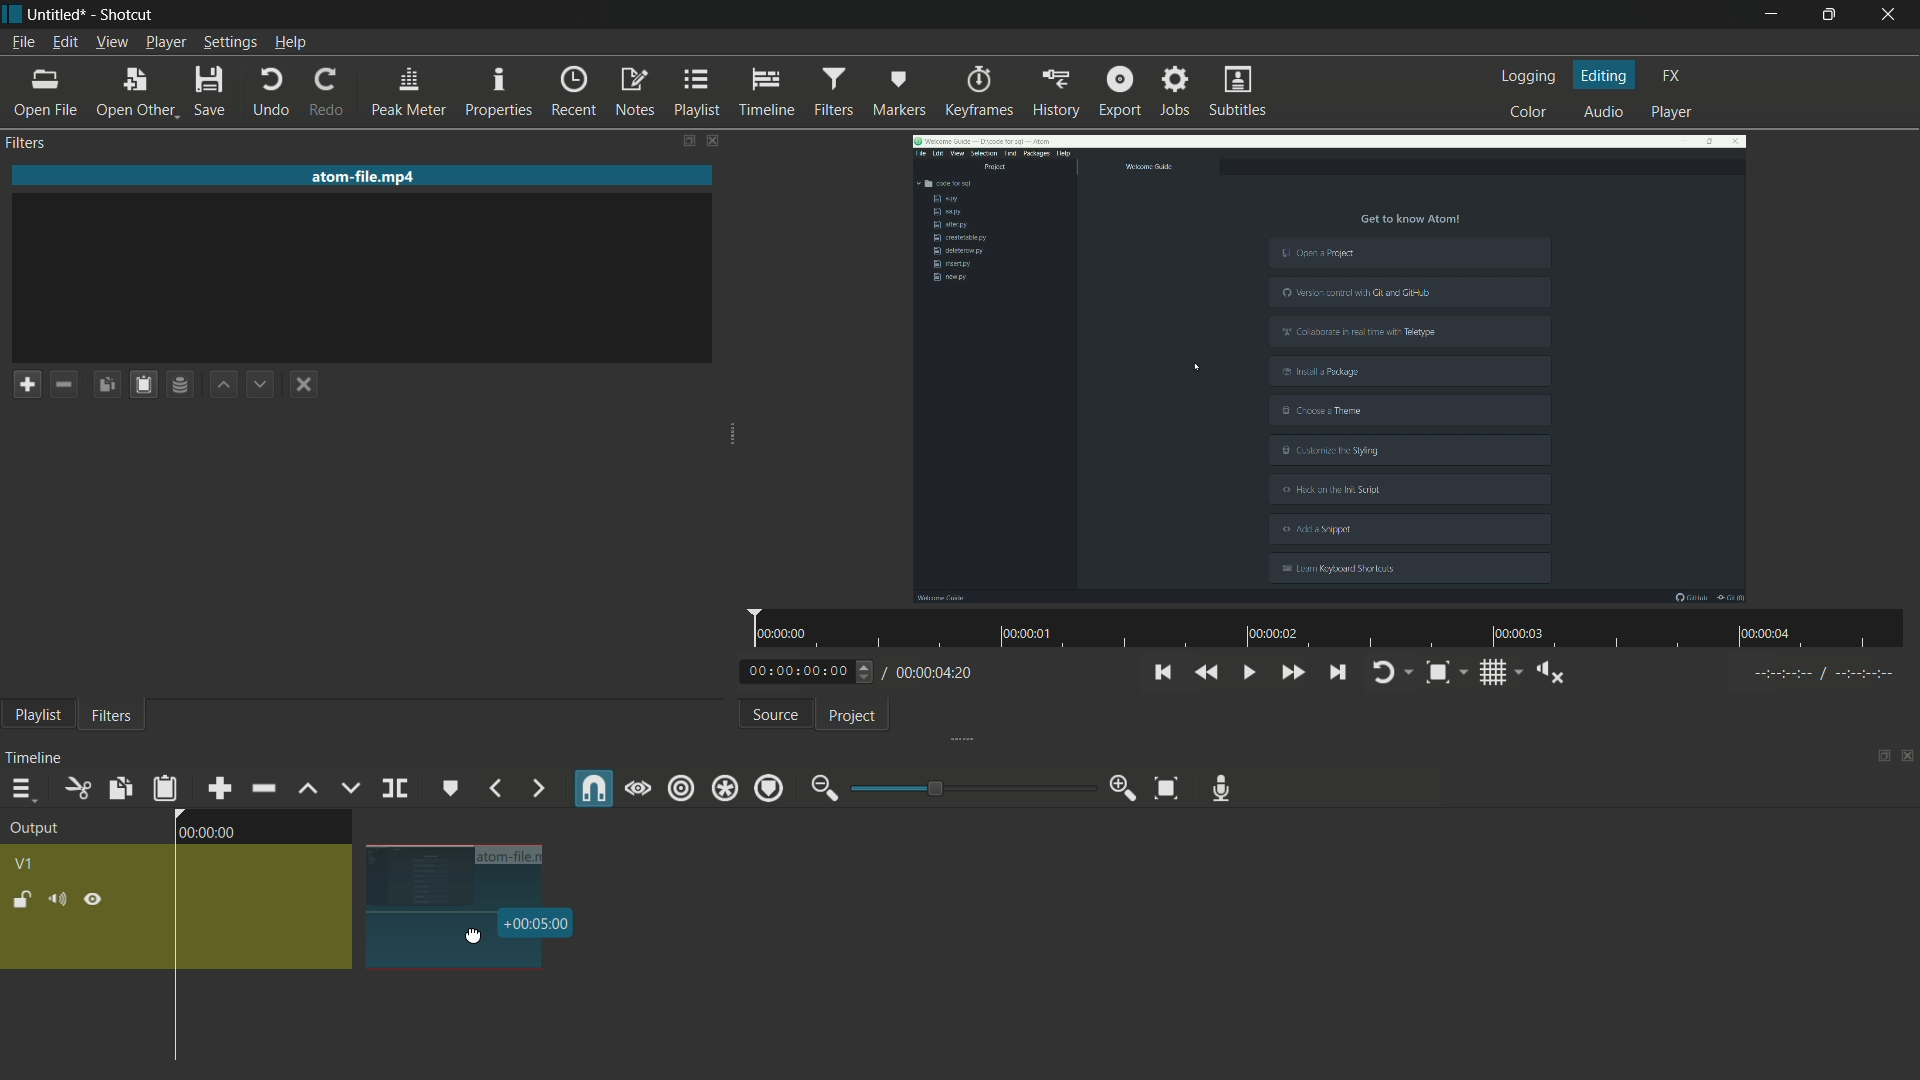  Describe the element at coordinates (394, 788) in the screenshot. I see `split at playhead` at that location.